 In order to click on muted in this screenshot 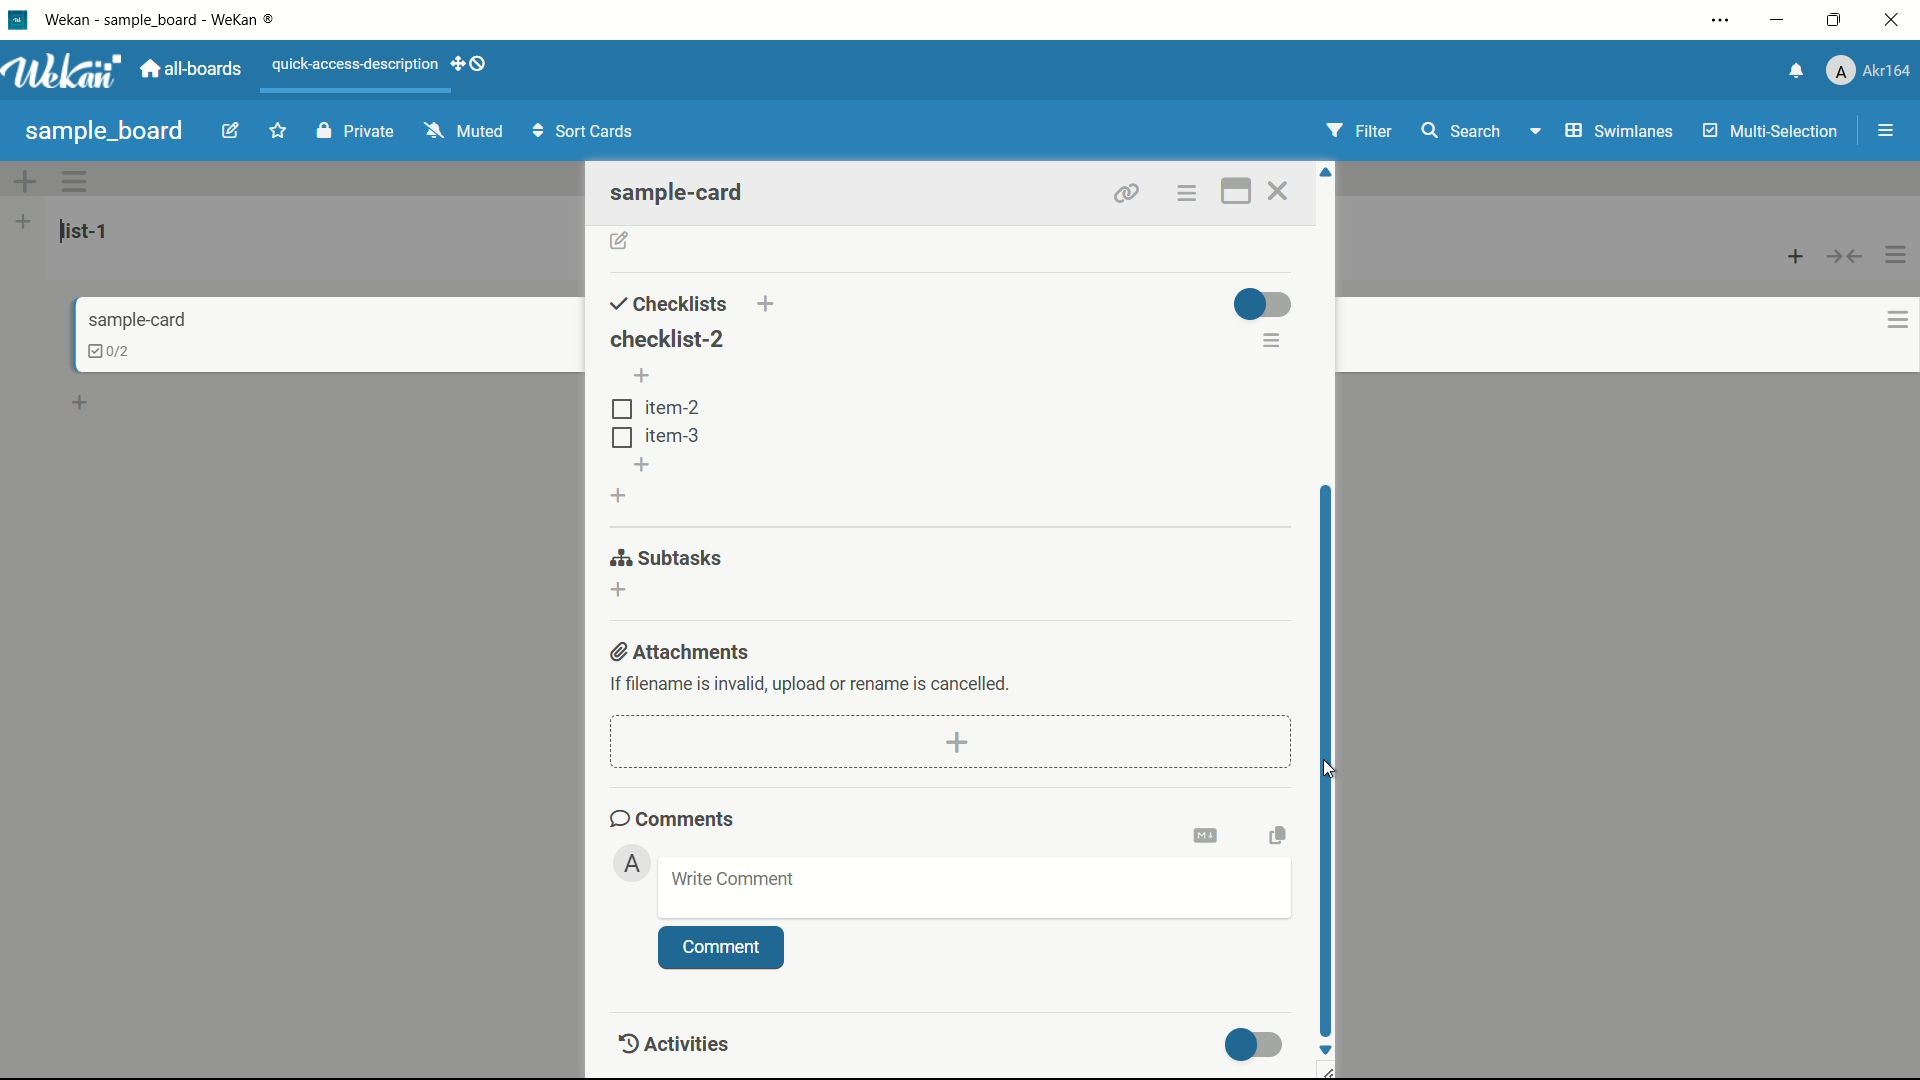, I will do `click(461, 132)`.